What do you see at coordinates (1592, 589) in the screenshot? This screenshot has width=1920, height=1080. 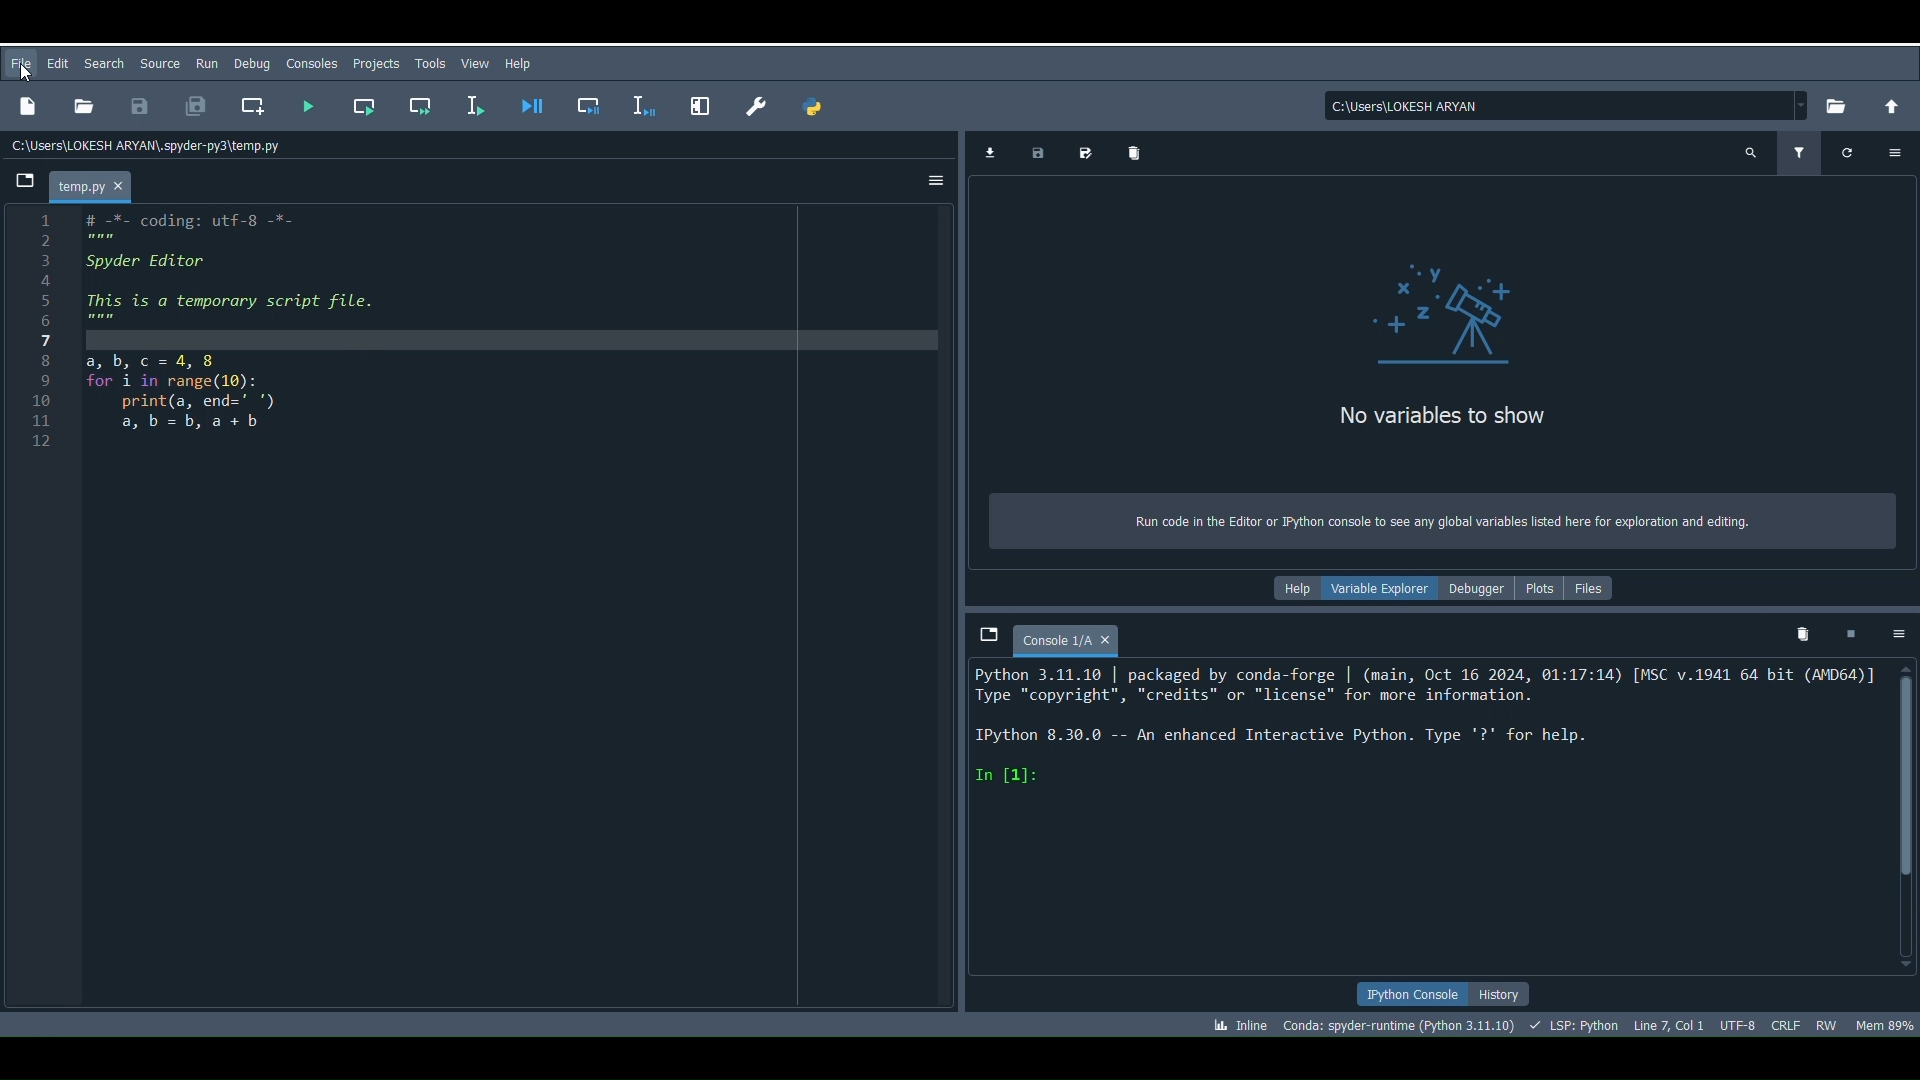 I see `Files` at bounding box center [1592, 589].